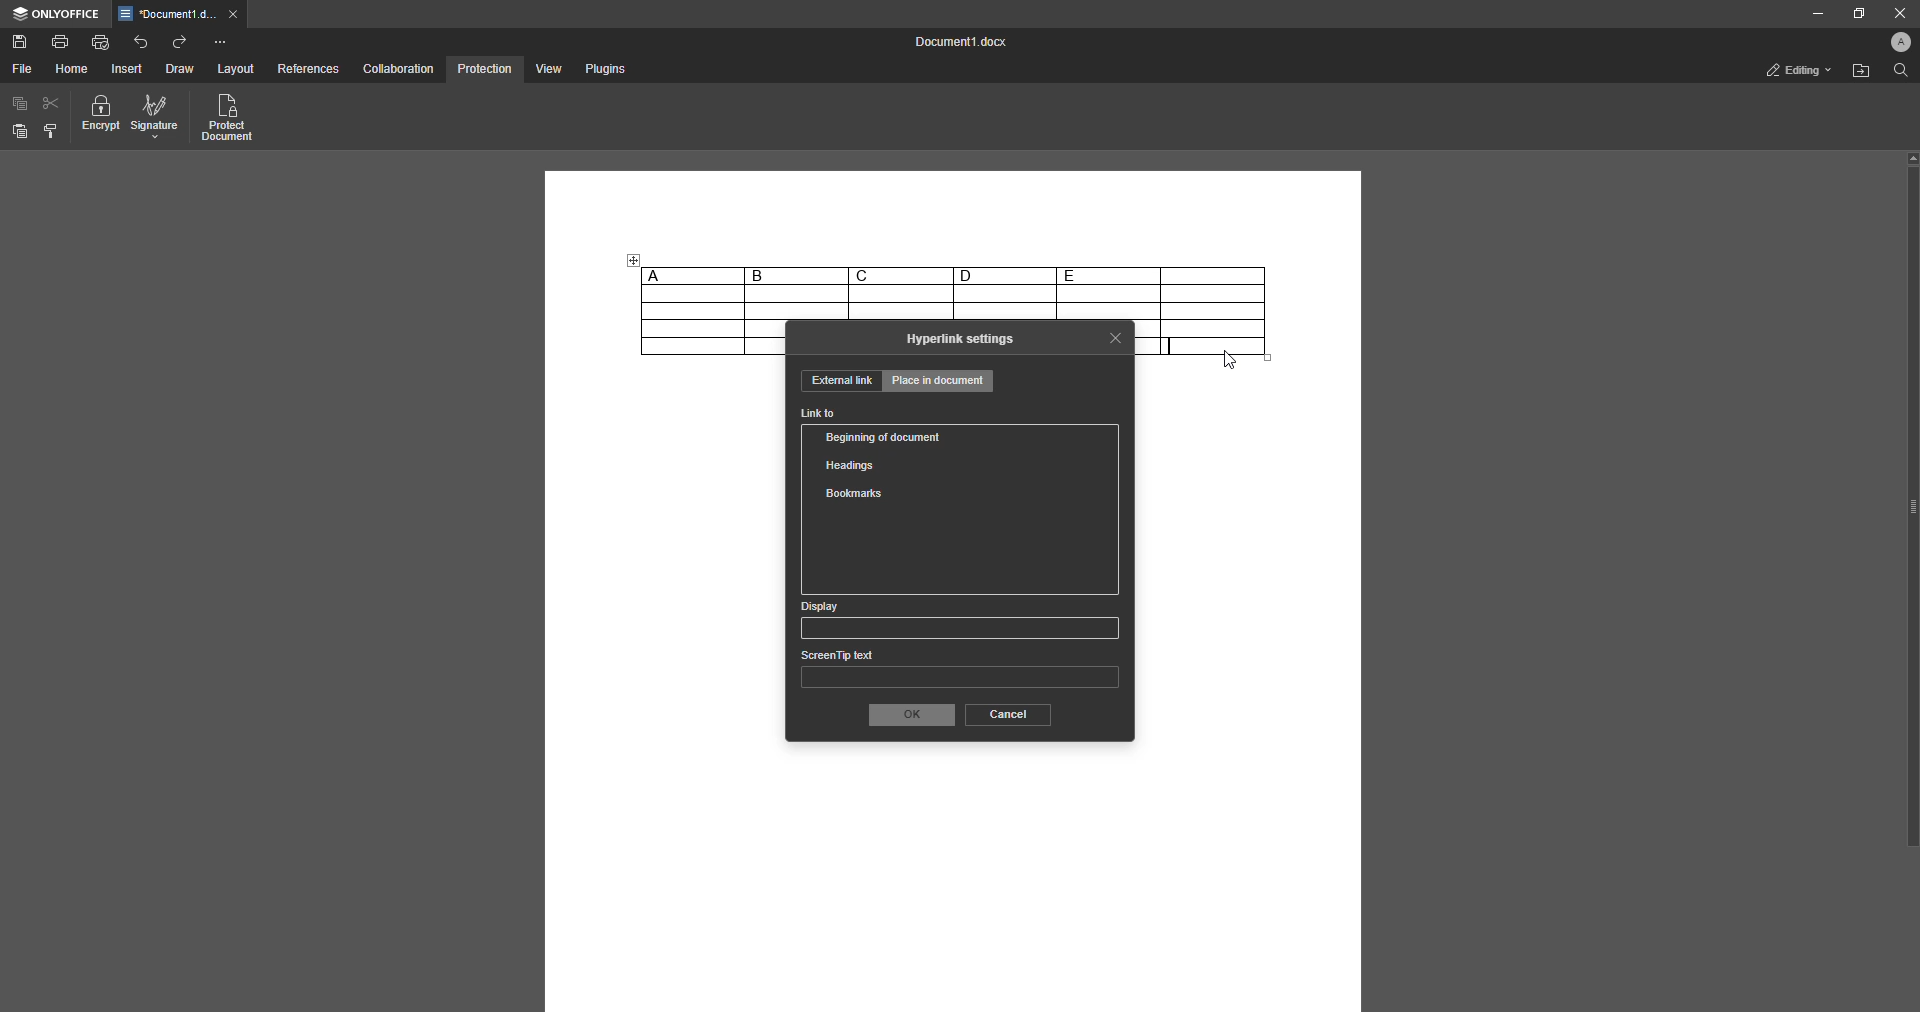 This screenshot has height=1012, width=1920. What do you see at coordinates (603, 70) in the screenshot?
I see `Plugins` at bounding box center [603, 70].